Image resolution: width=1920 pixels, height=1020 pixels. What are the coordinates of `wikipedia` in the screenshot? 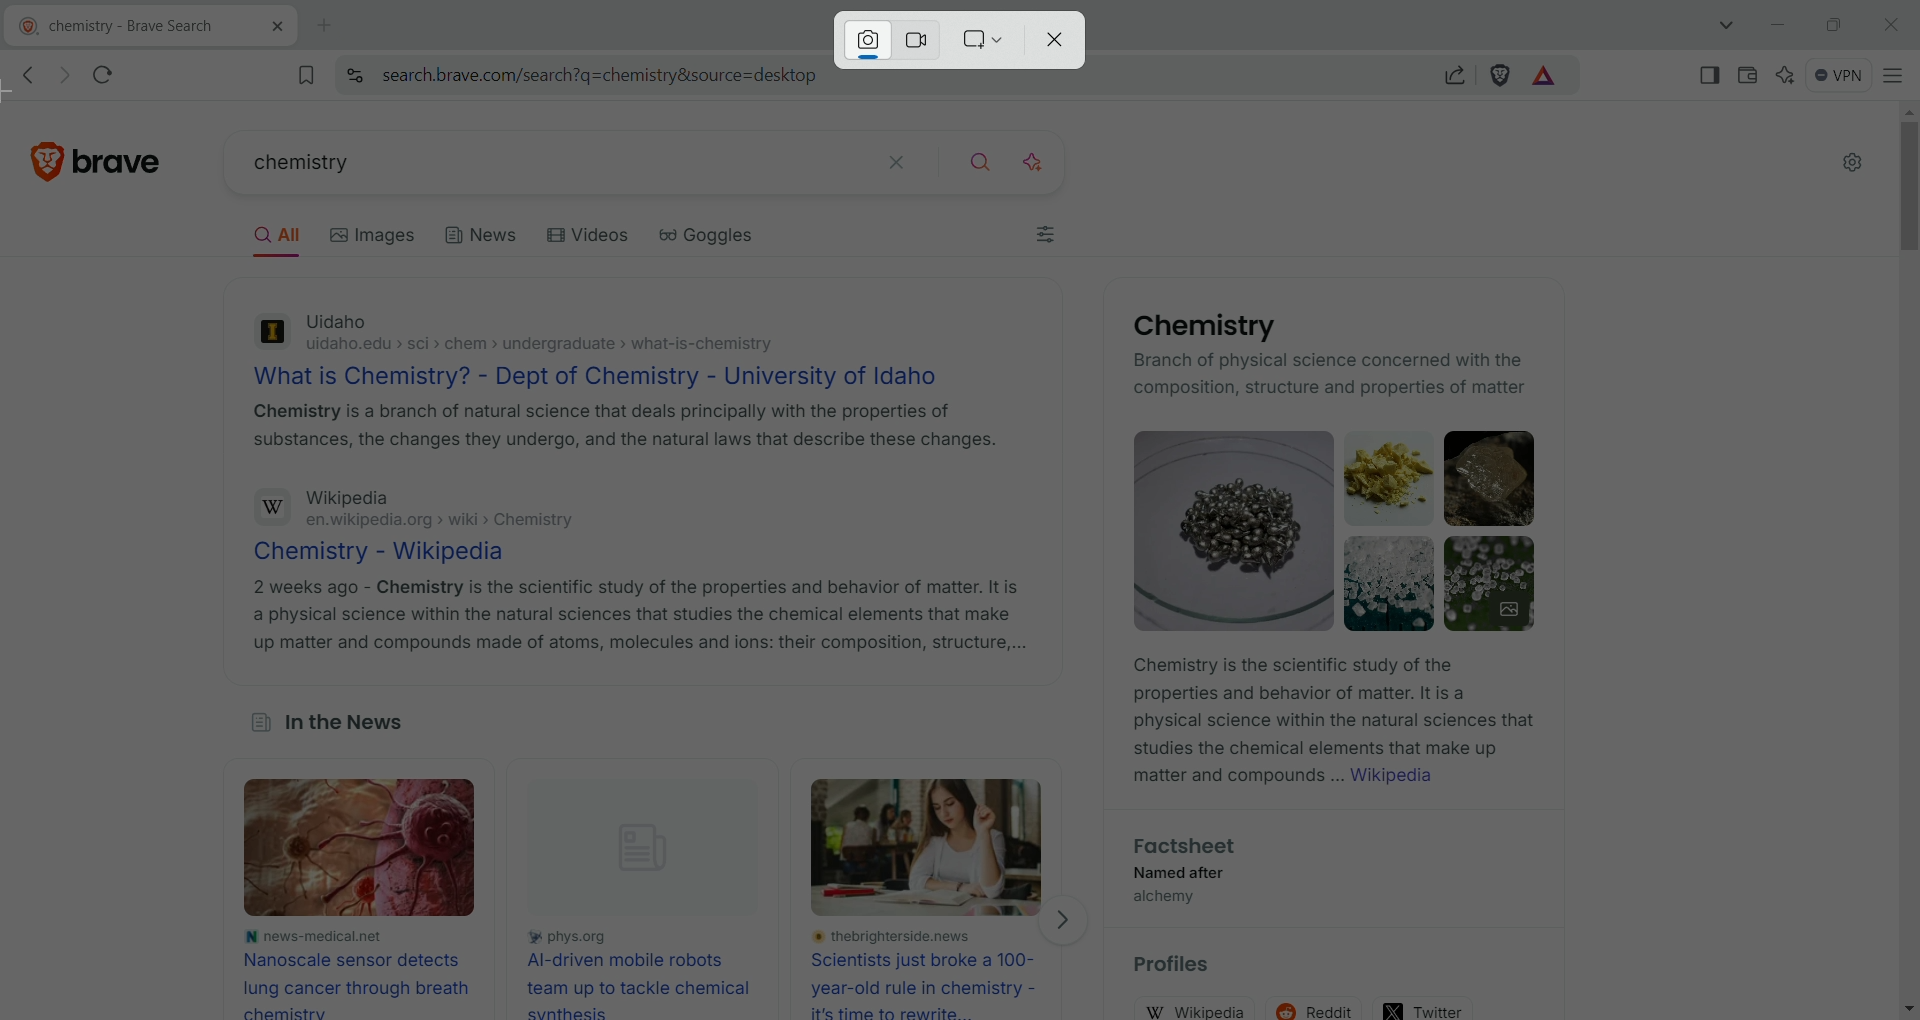 It's located at (1202, 1009).